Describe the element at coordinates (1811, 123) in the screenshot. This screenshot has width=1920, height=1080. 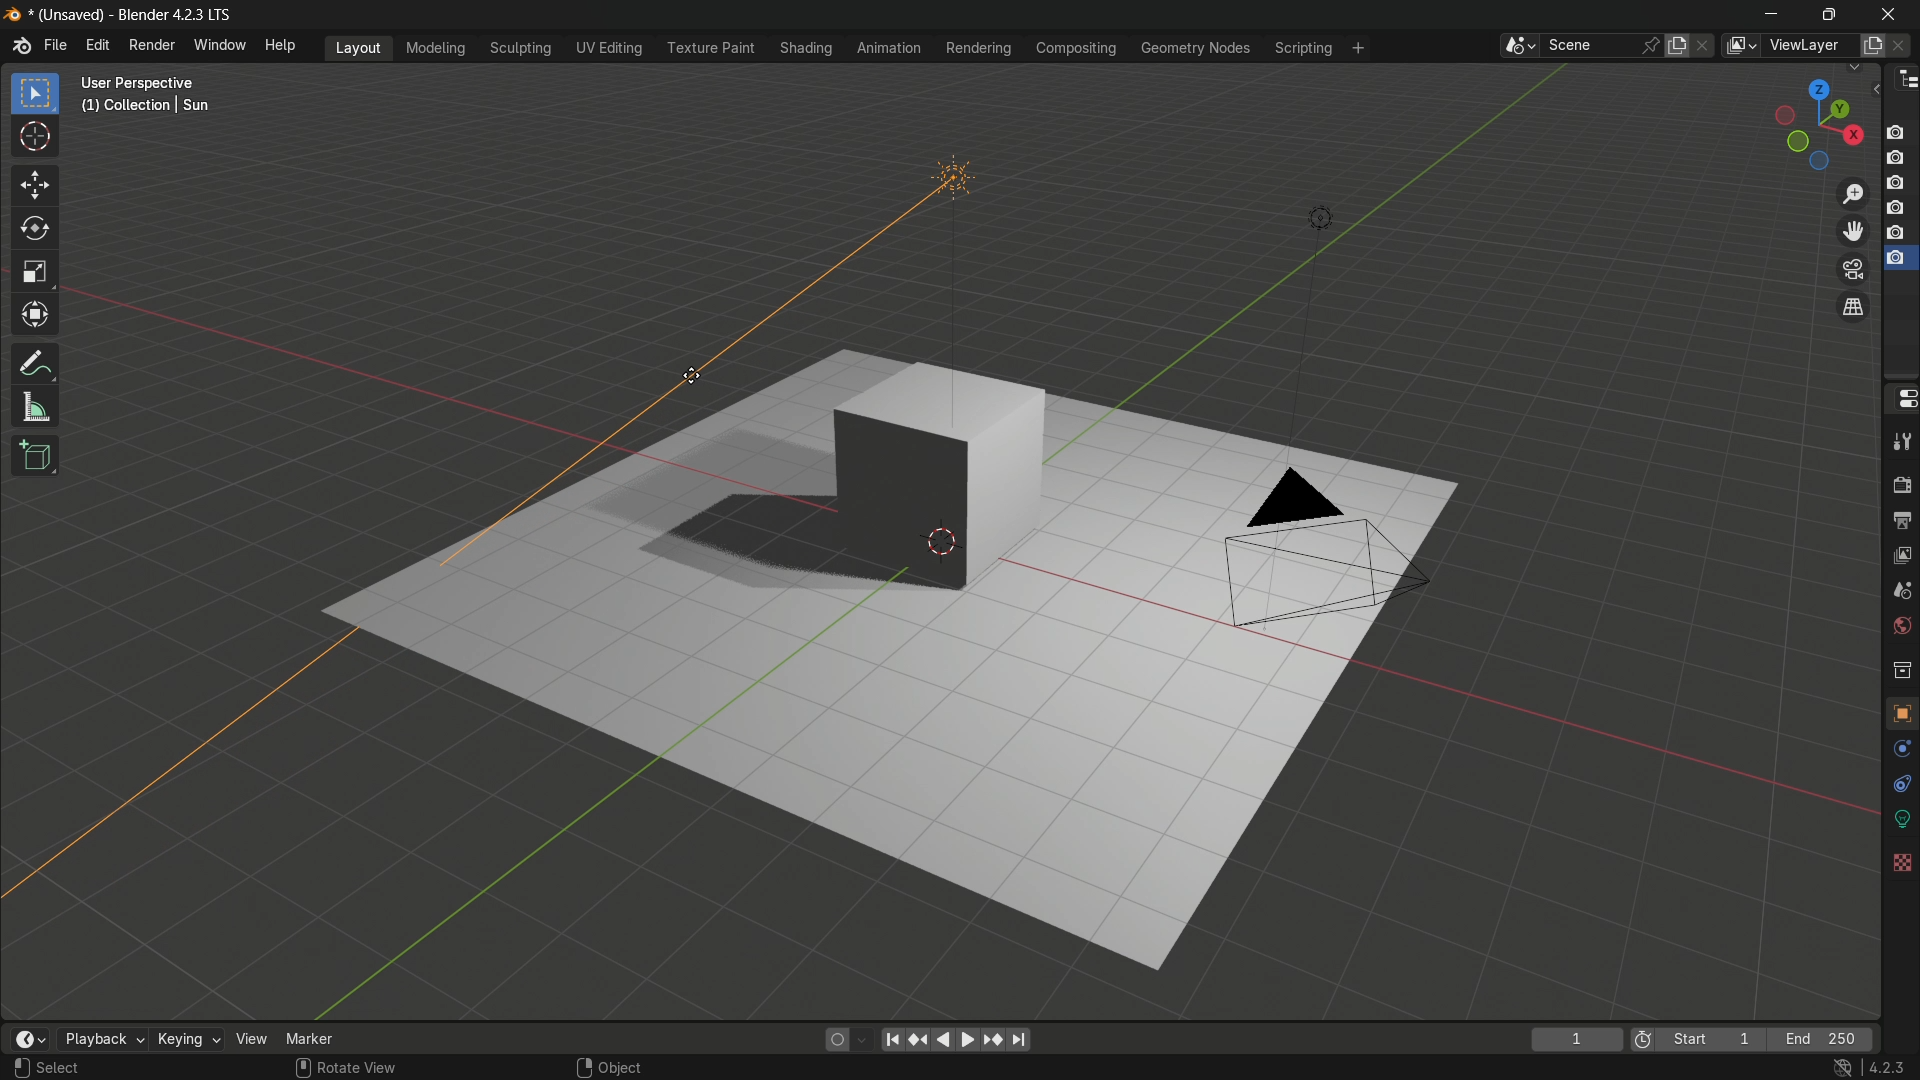
I see `rotate or preset viewpoint` at that location.